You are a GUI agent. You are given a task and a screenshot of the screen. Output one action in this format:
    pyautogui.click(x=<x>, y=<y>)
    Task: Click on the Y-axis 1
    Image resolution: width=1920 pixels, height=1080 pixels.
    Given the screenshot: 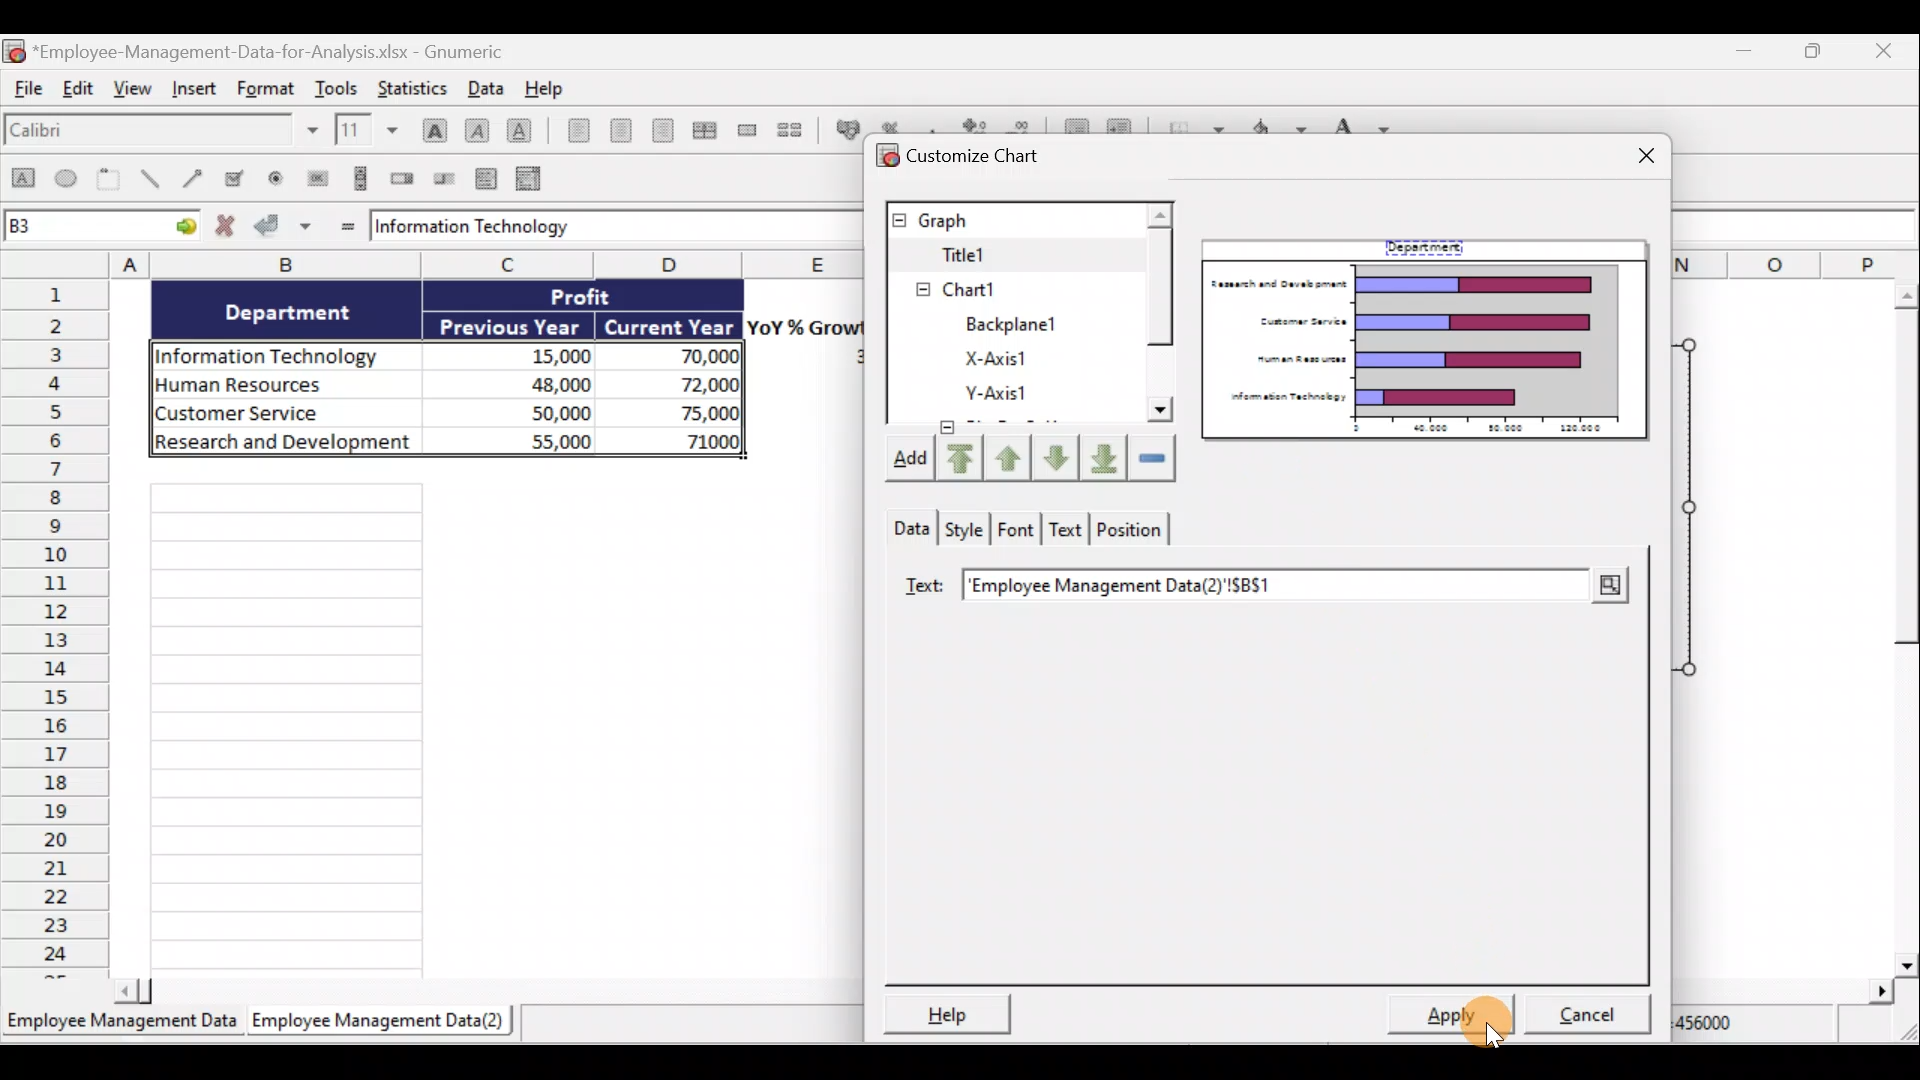 What is the action you would take?
    pyautogui.click(x=1013, y=357)
    